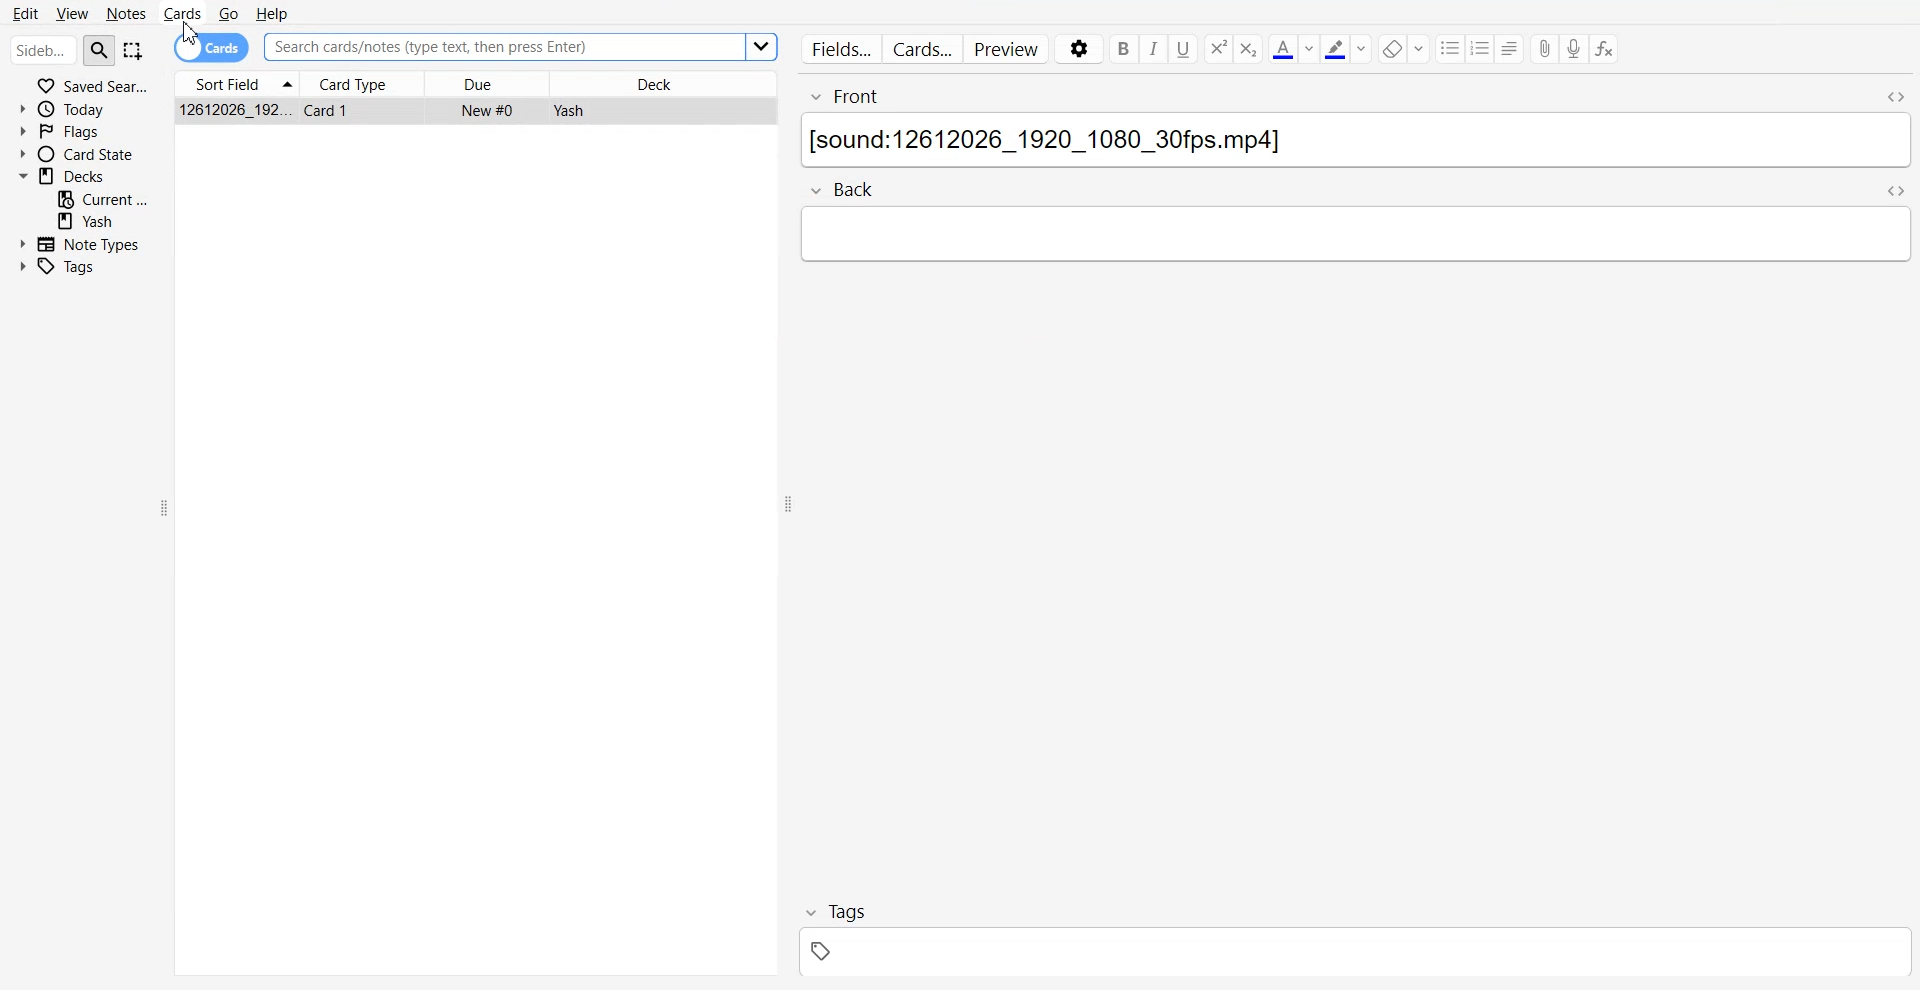  What do you see at coordinates (1511, 48) in the screenshot?
I see `Allignment` at bounding box center [1511, 48].